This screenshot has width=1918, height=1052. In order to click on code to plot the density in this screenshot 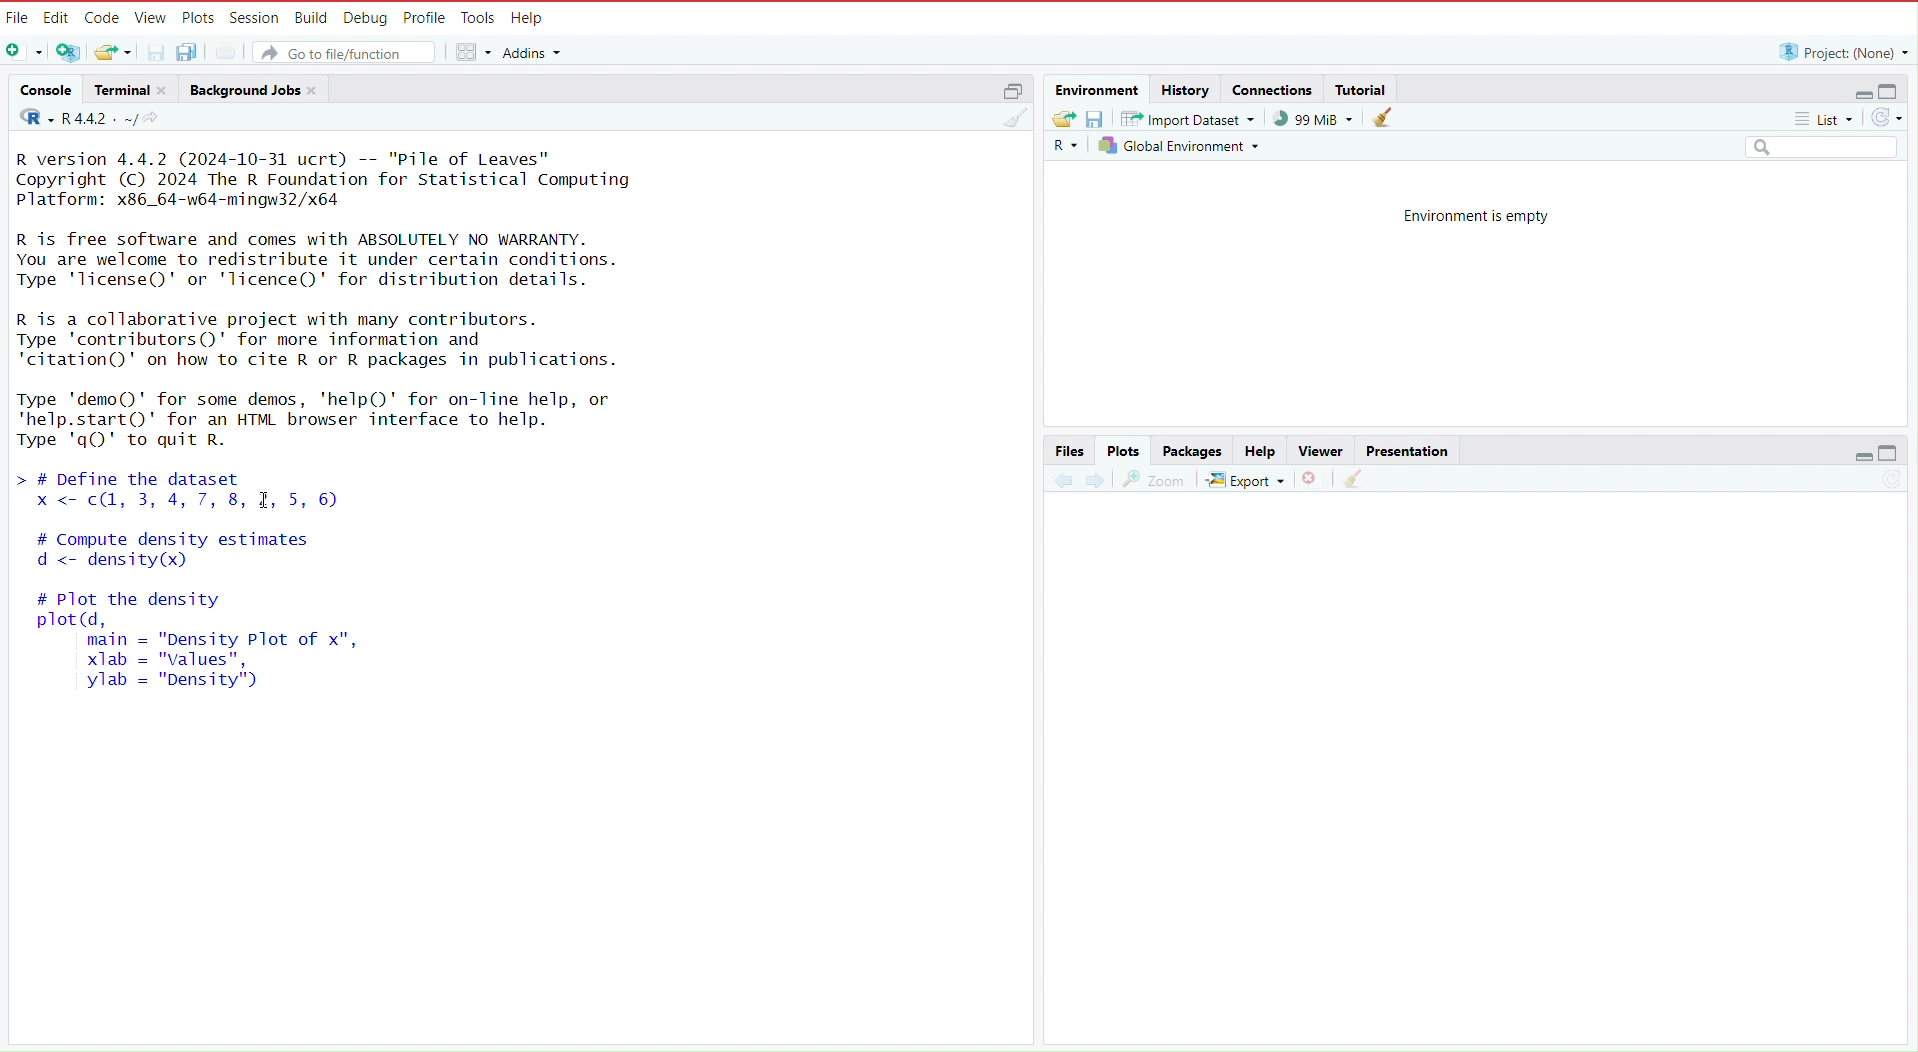, I will do `click(208, 650)`.